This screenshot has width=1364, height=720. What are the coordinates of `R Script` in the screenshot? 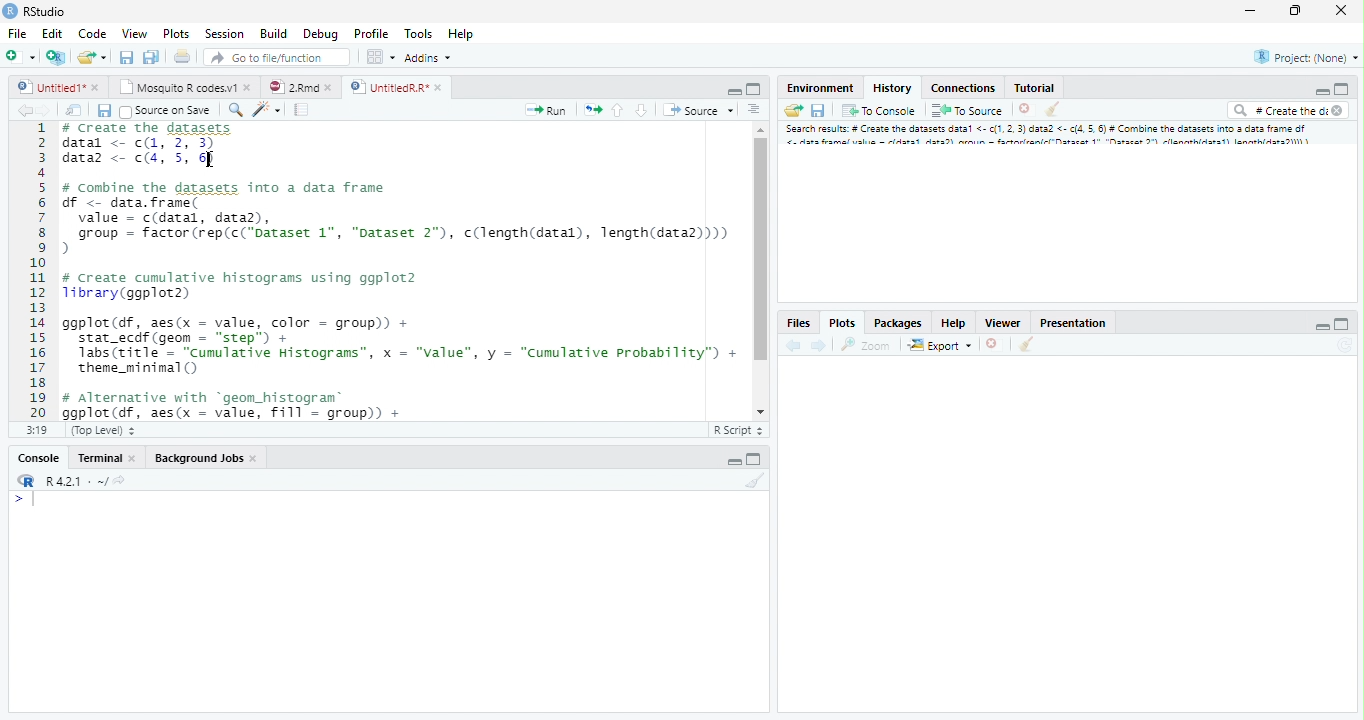 It's located at (738, 430).